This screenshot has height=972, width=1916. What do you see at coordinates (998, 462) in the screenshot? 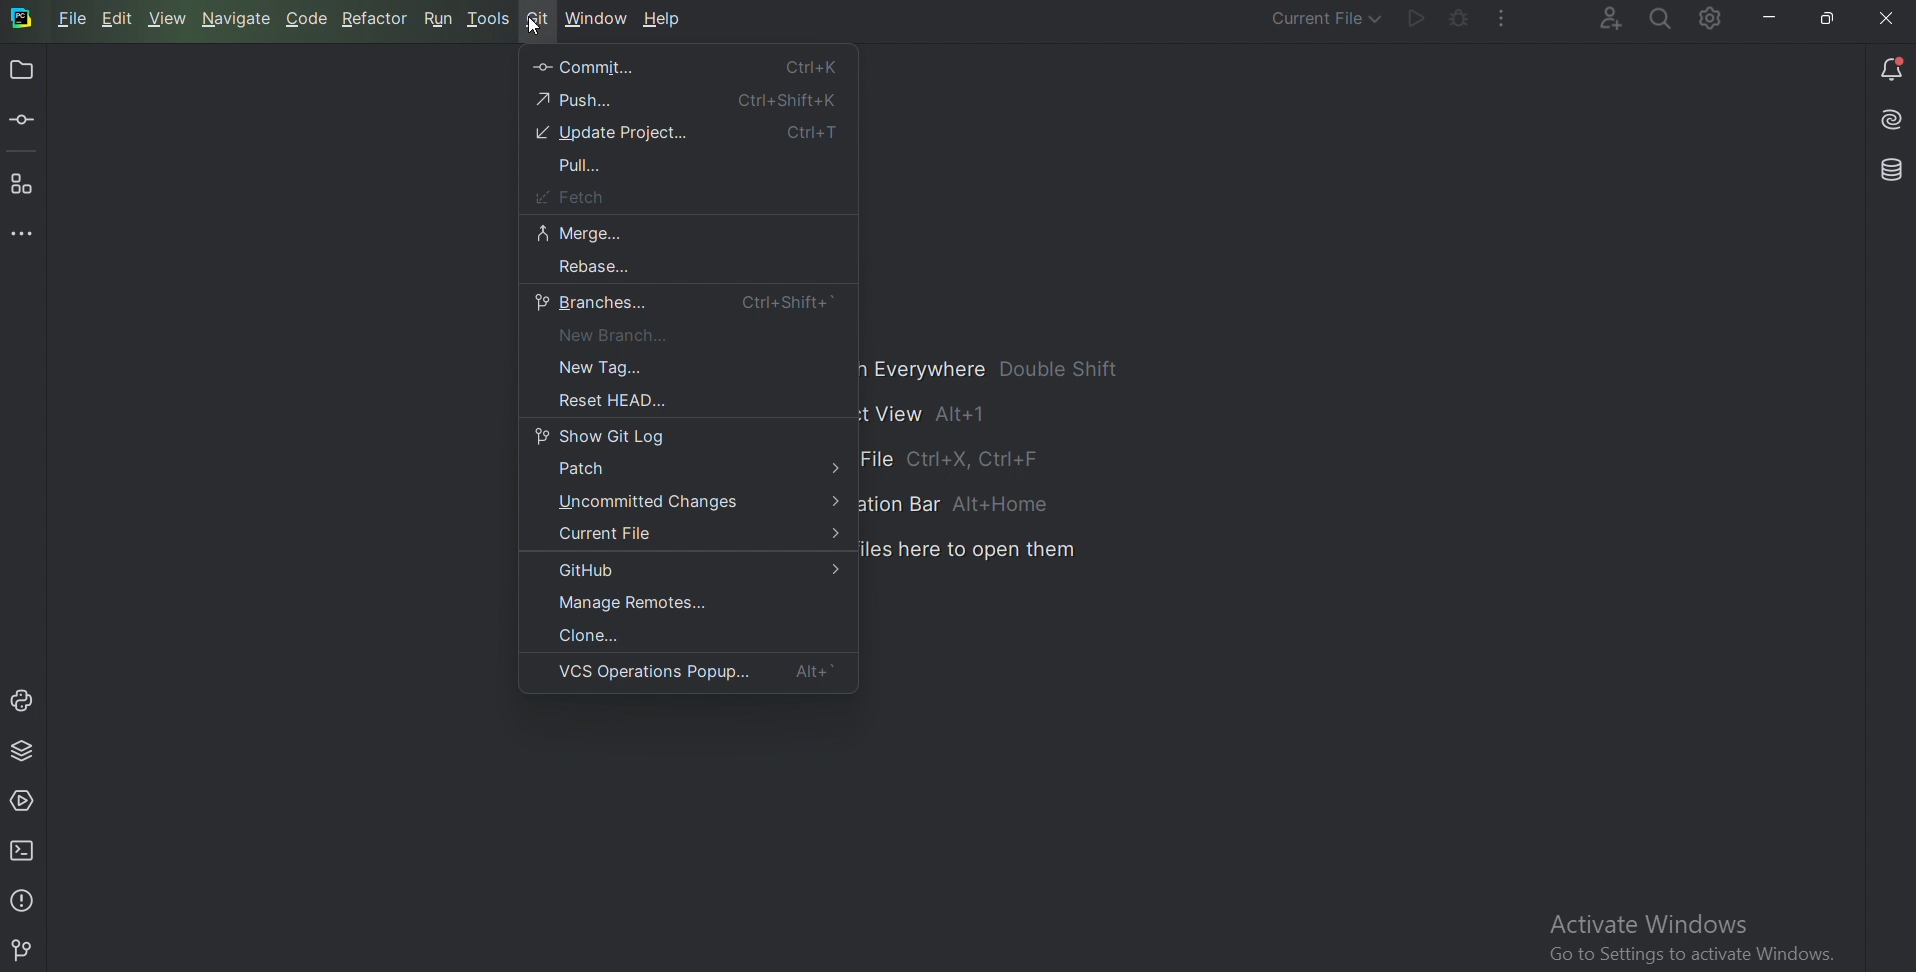
I see `Go to file` at bounding box center [998, 462].